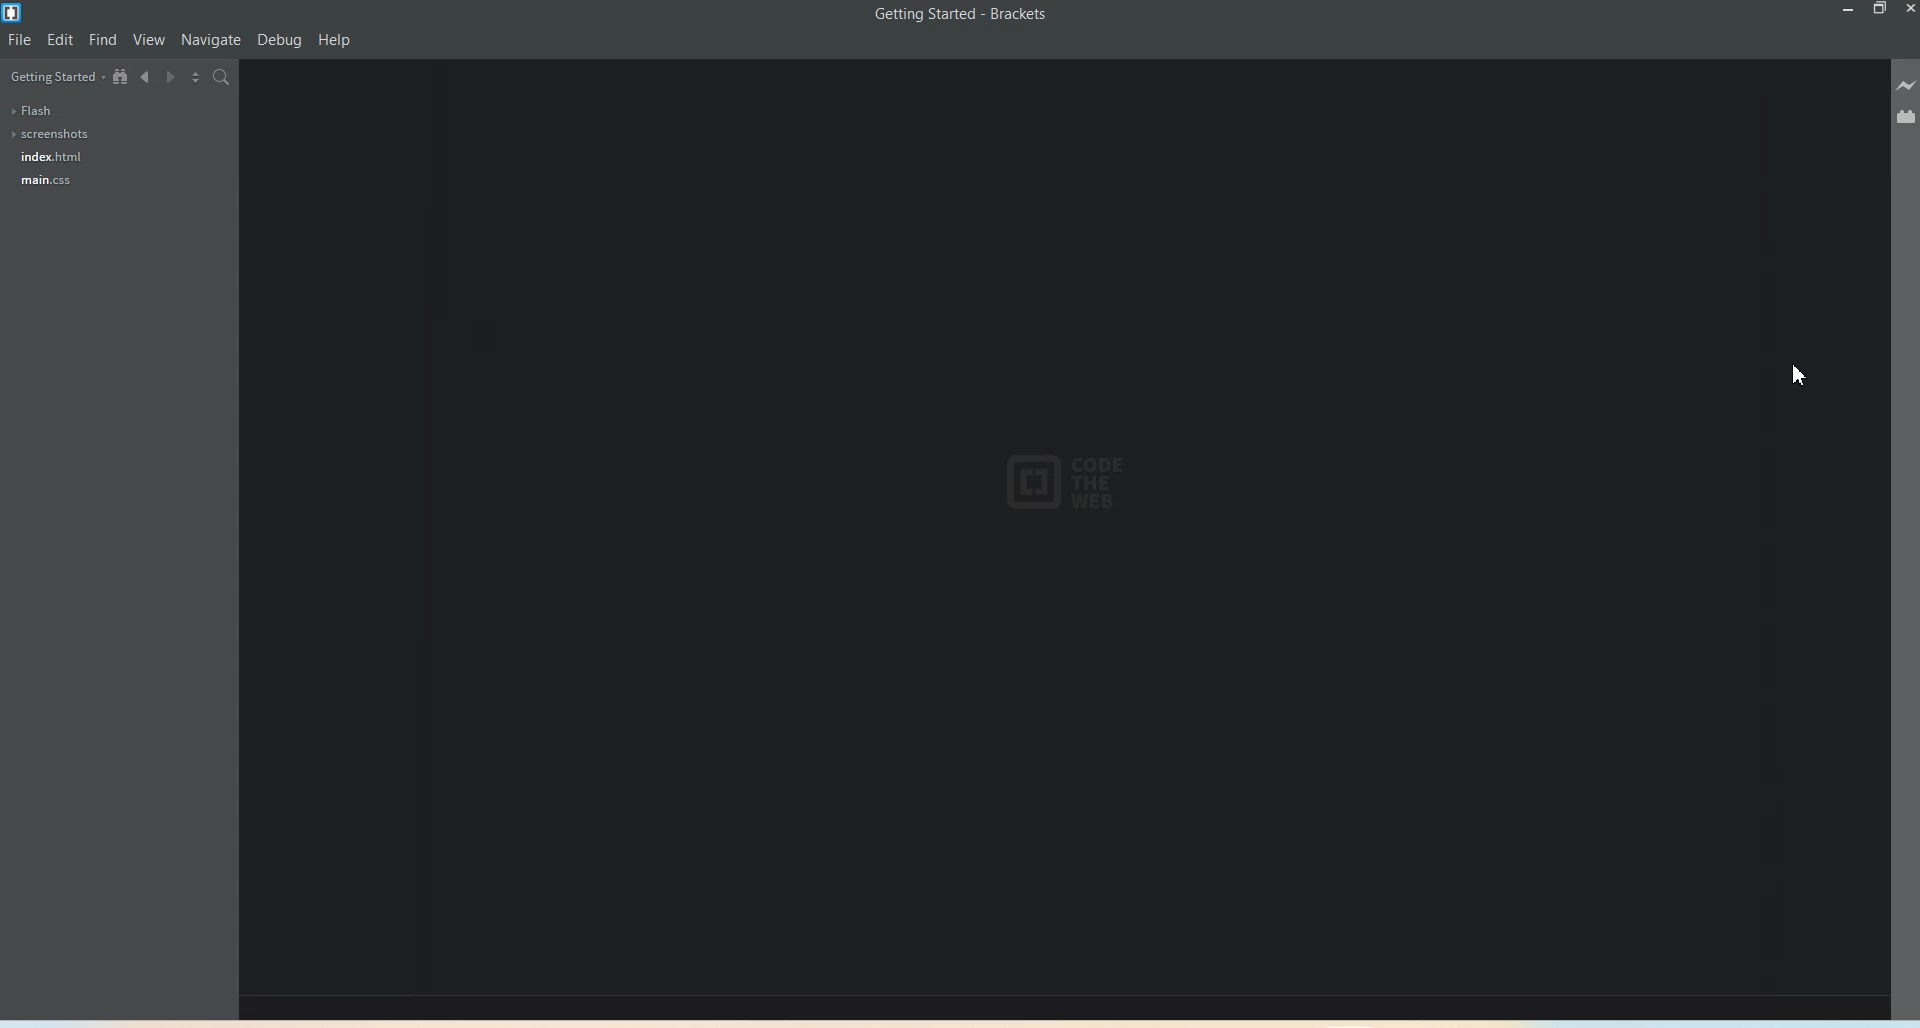  What do you see at coordinates (280, 41) in the screenshot?
I see `Debug` at bounding box center [280, 41].